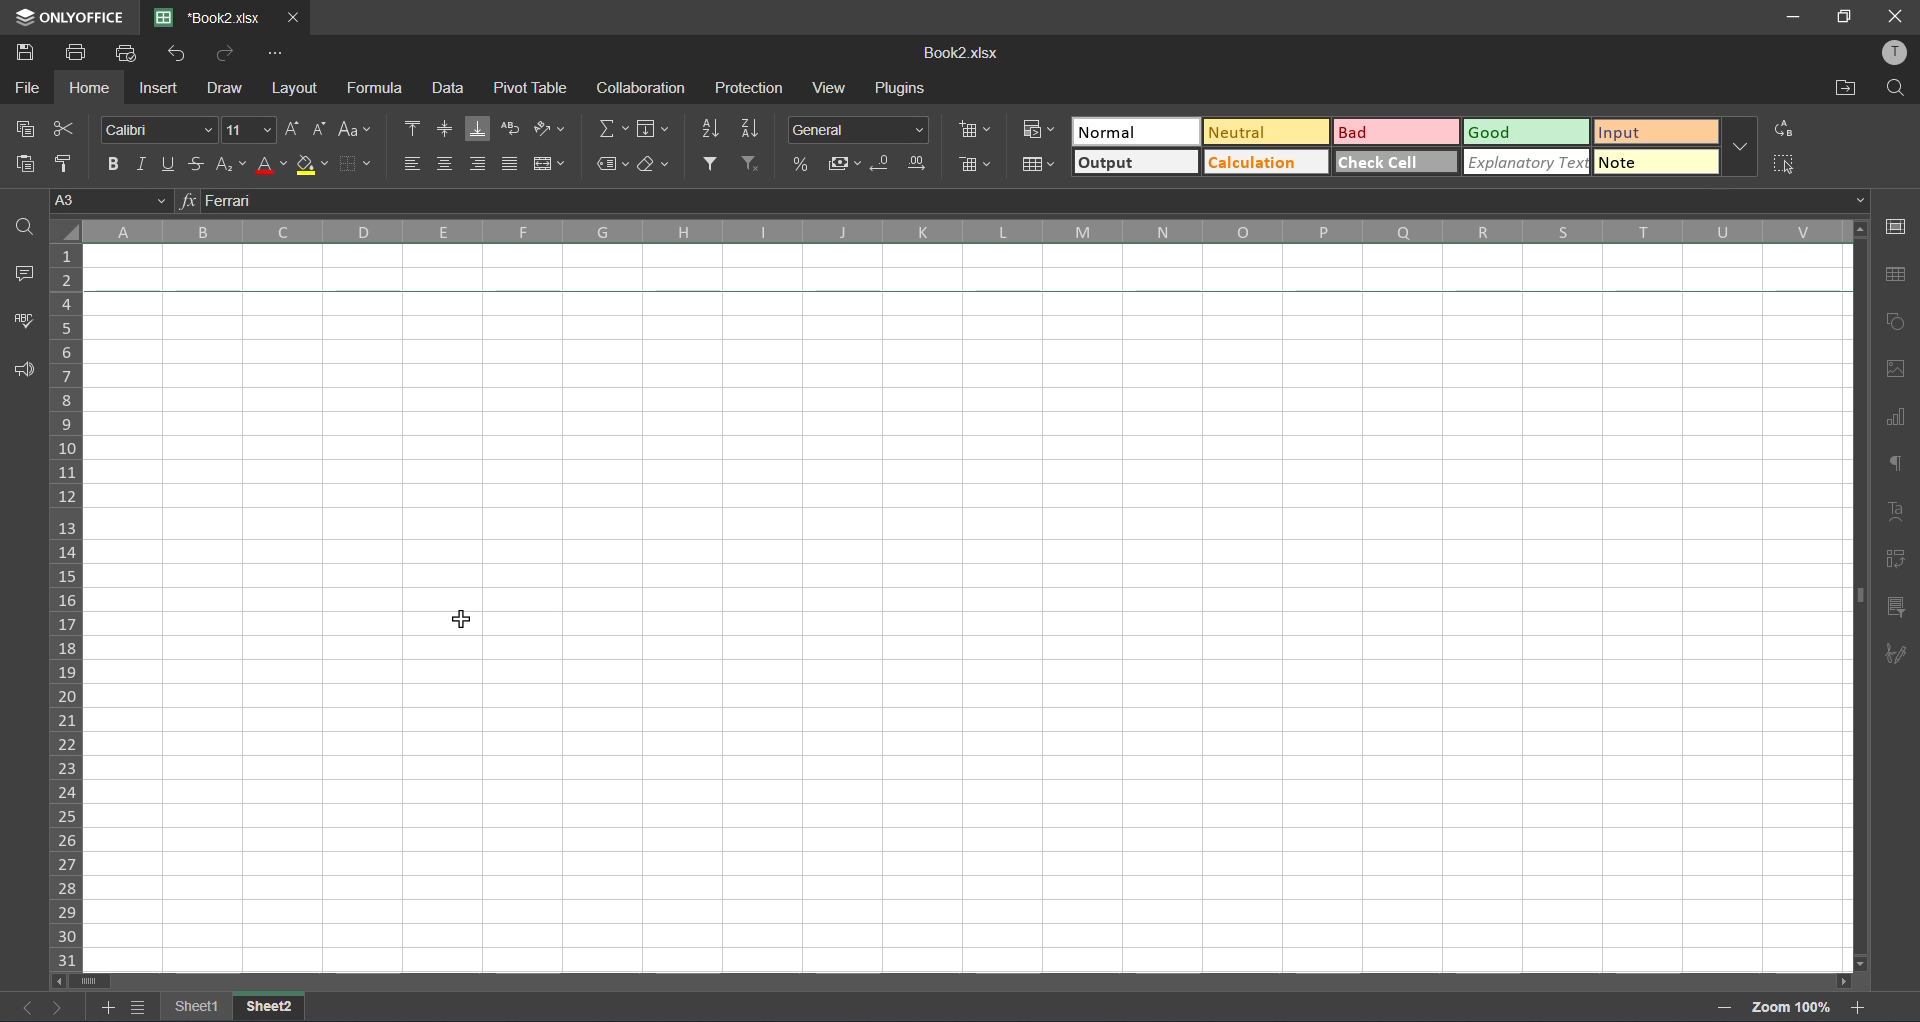 This screenshot has height=1022, width=1920. Describe the element at coordinates (843, 161) in the screenshot. I see `accounting` at that location.